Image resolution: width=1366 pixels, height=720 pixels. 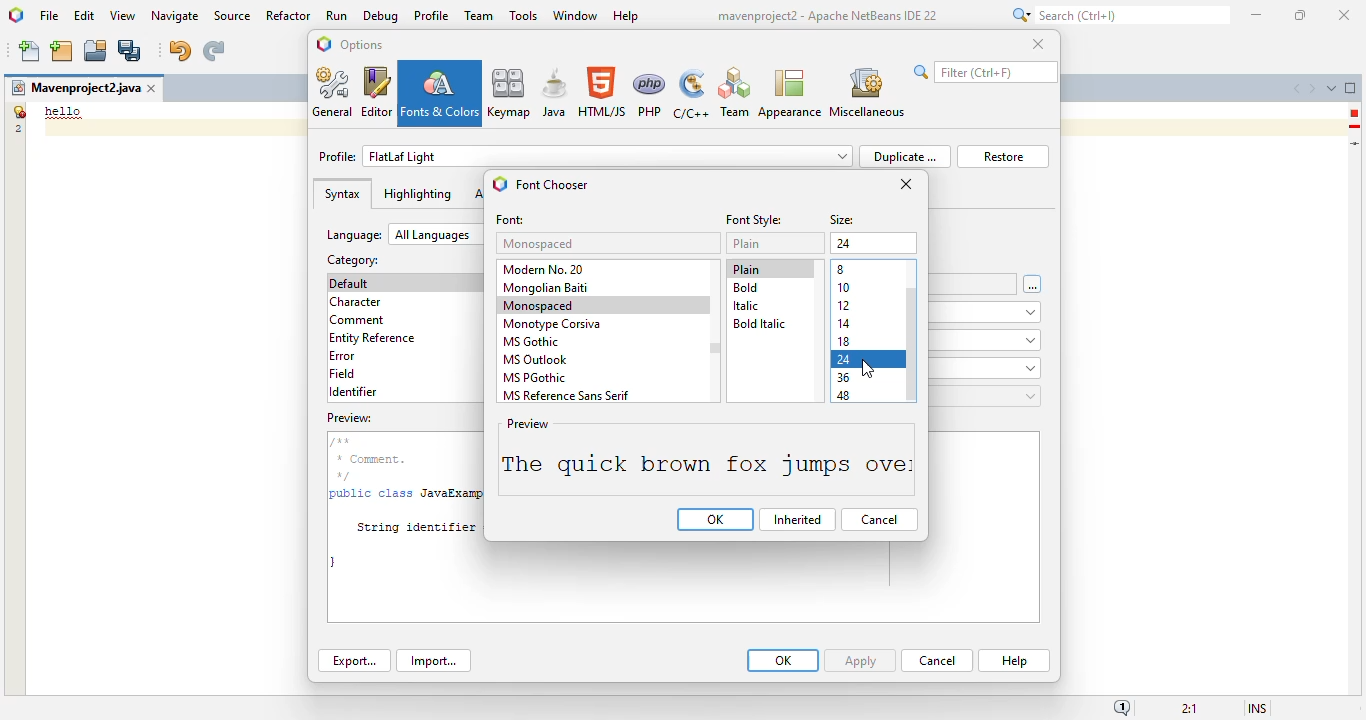 I want to click on monotype corsiva, so click(x=552, y=325).